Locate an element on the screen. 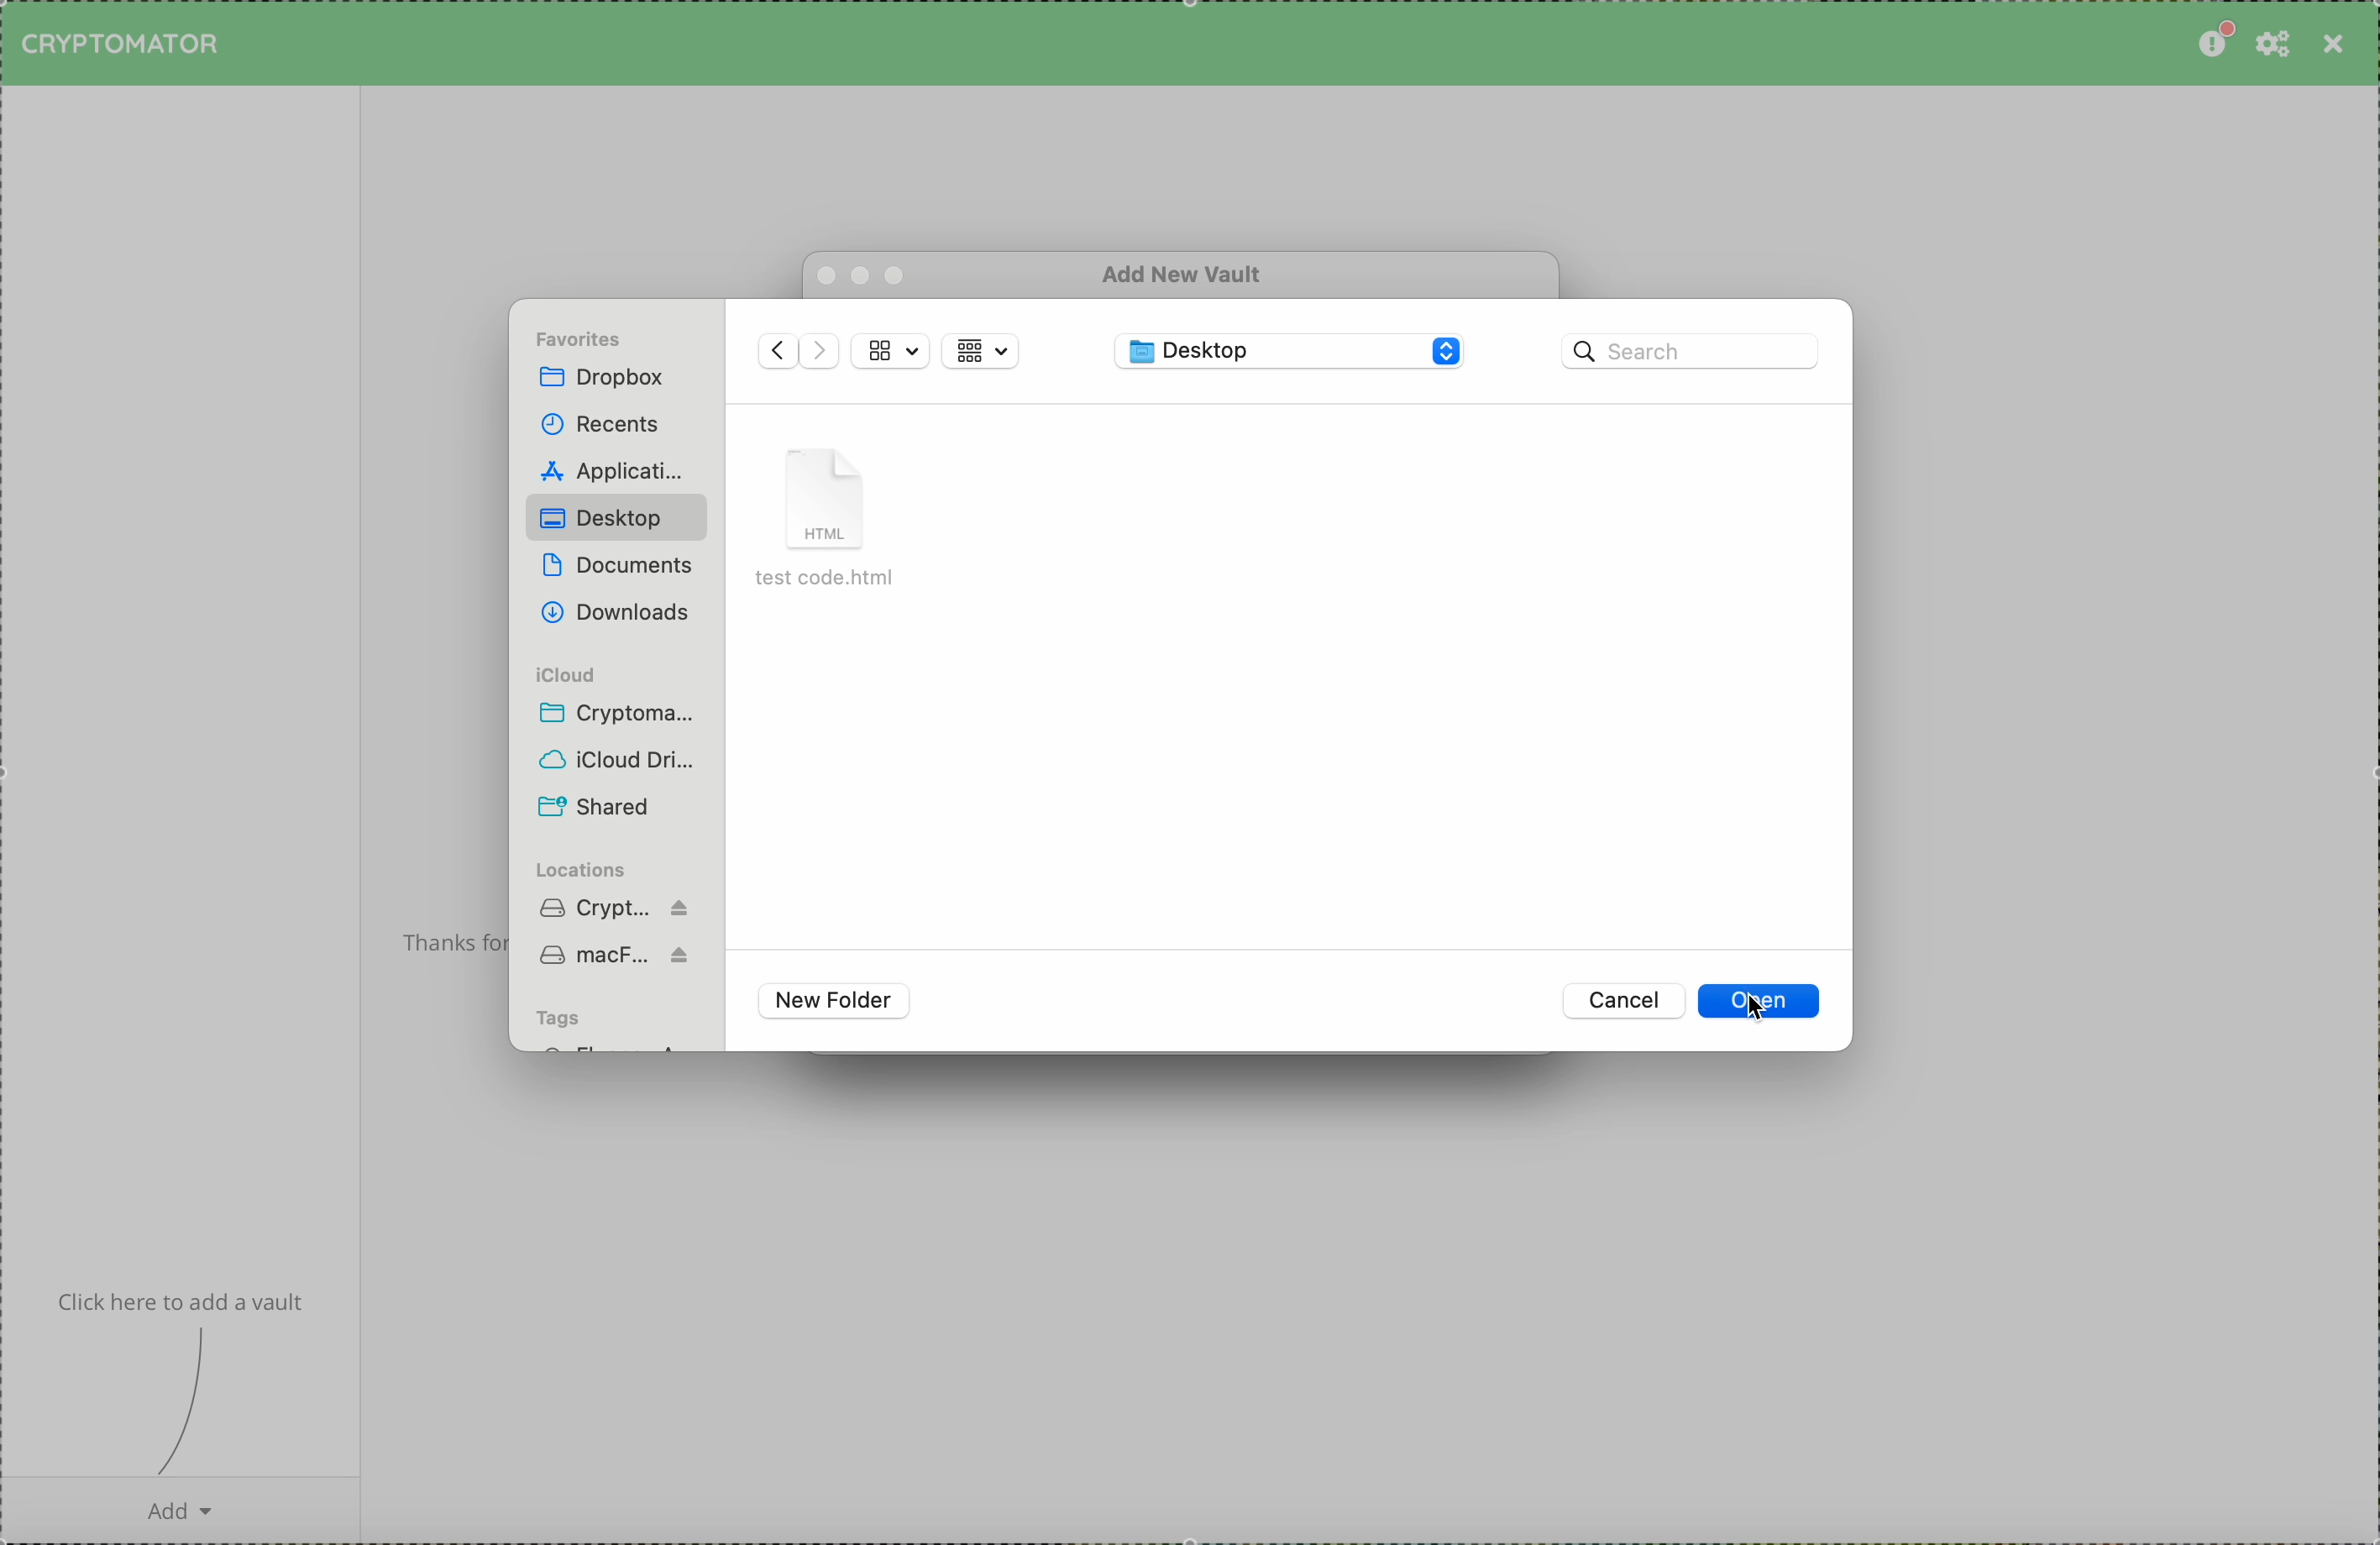 This screenshot has width=2380, height=1545. cancel button is located at coordinates (1626, 1001).